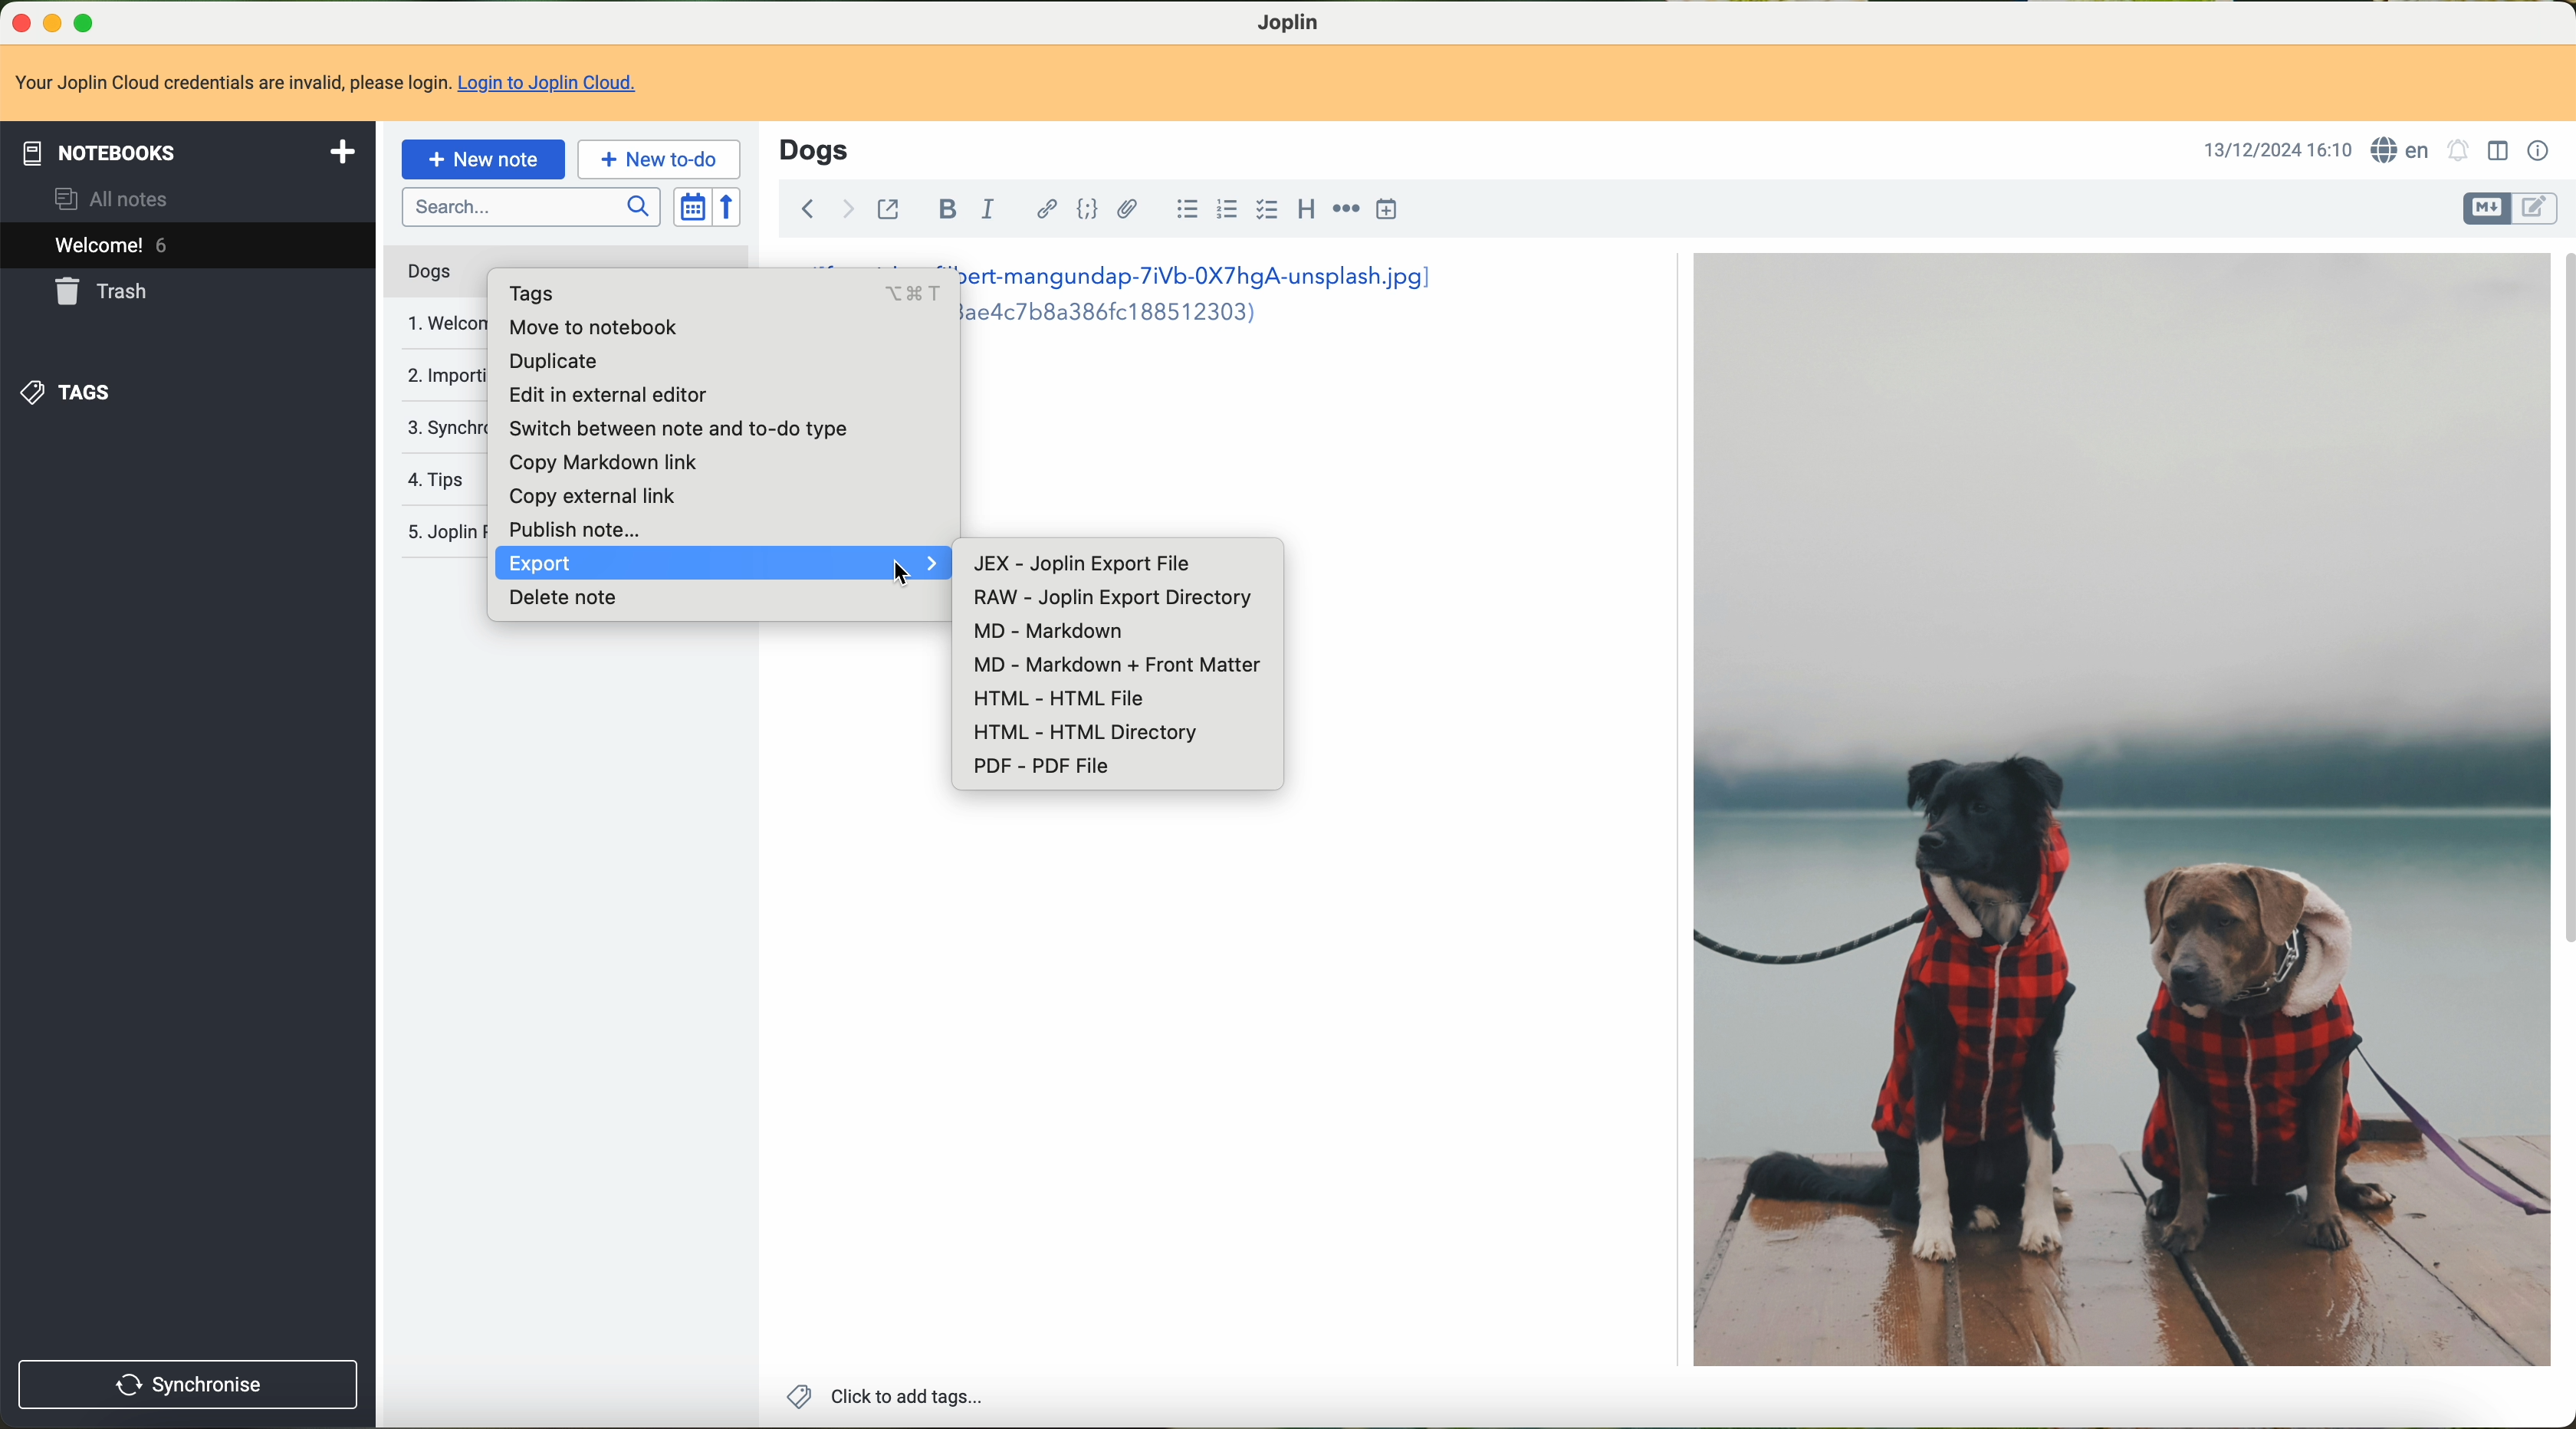 This screenshot has height=1429, width=2576. Describe the element at coordinates (188, 248) in the screenshot. I see `welcome` at that location.